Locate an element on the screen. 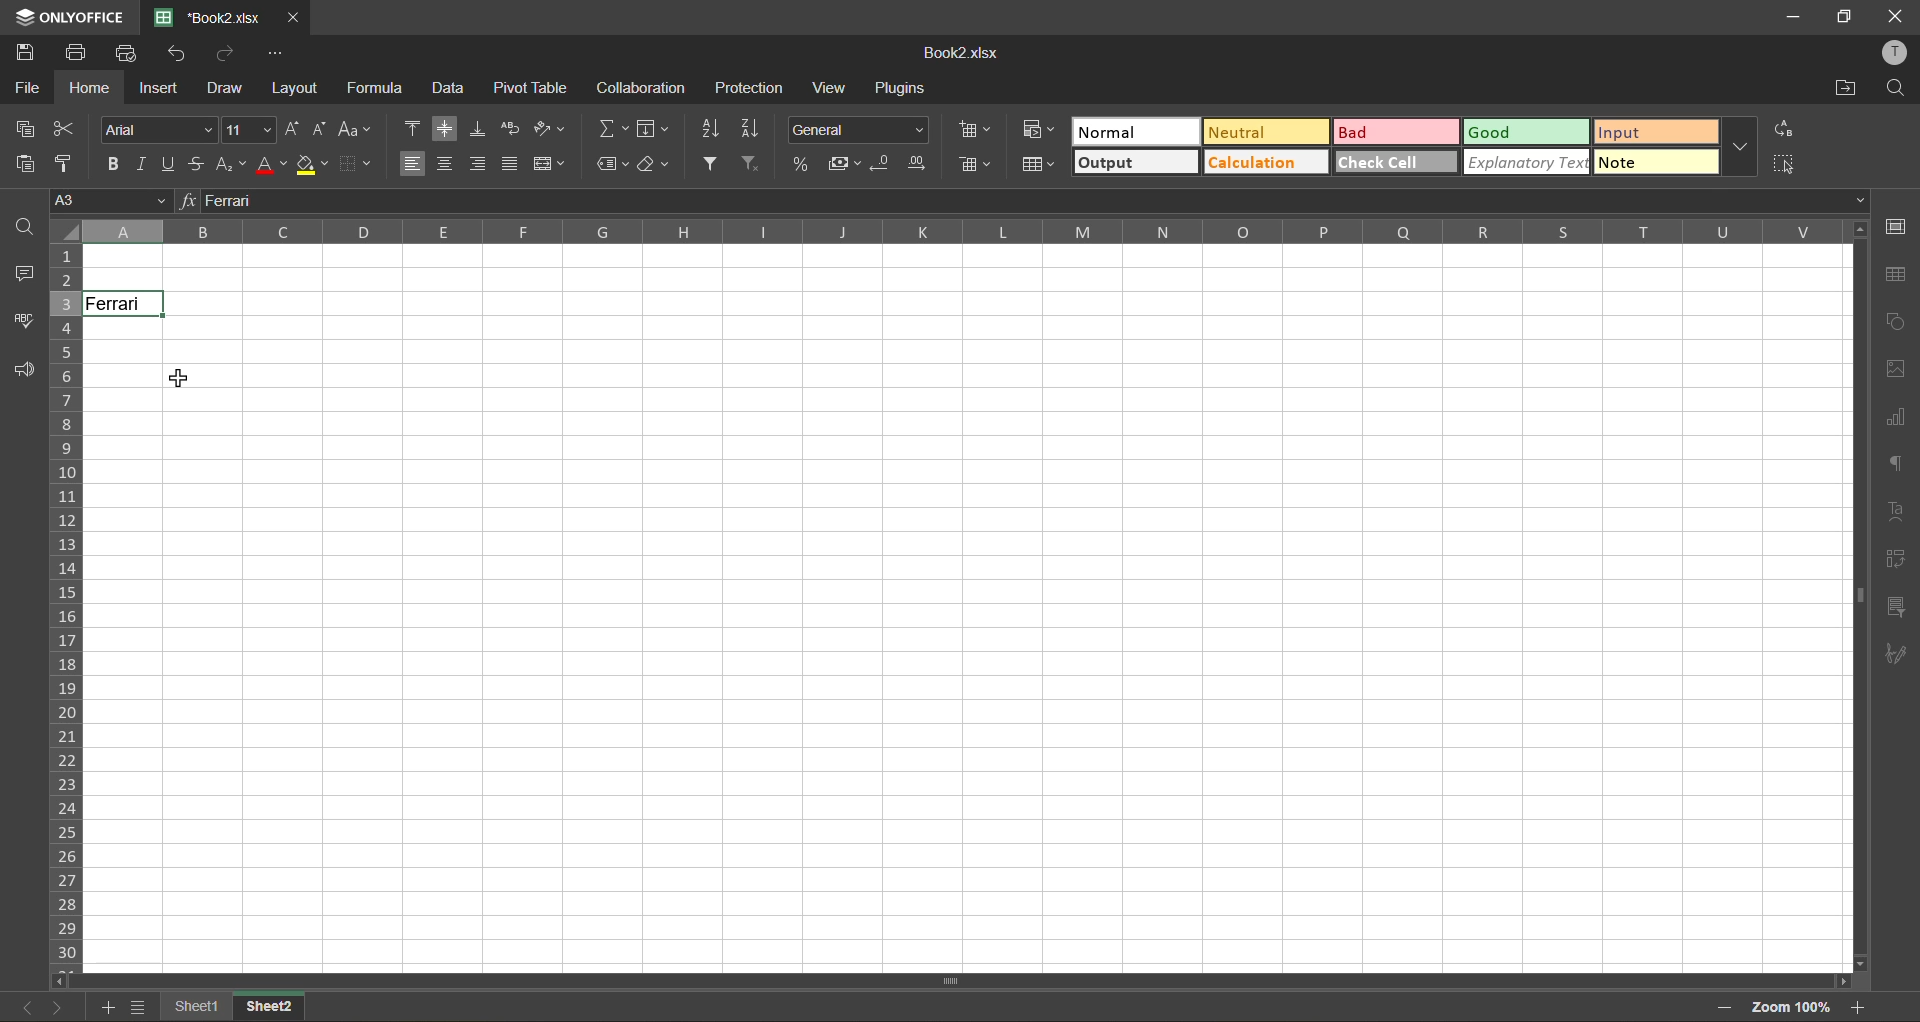 This screenshot has width=1920, height=1022. maximize is located at coordinates (1845, 18).